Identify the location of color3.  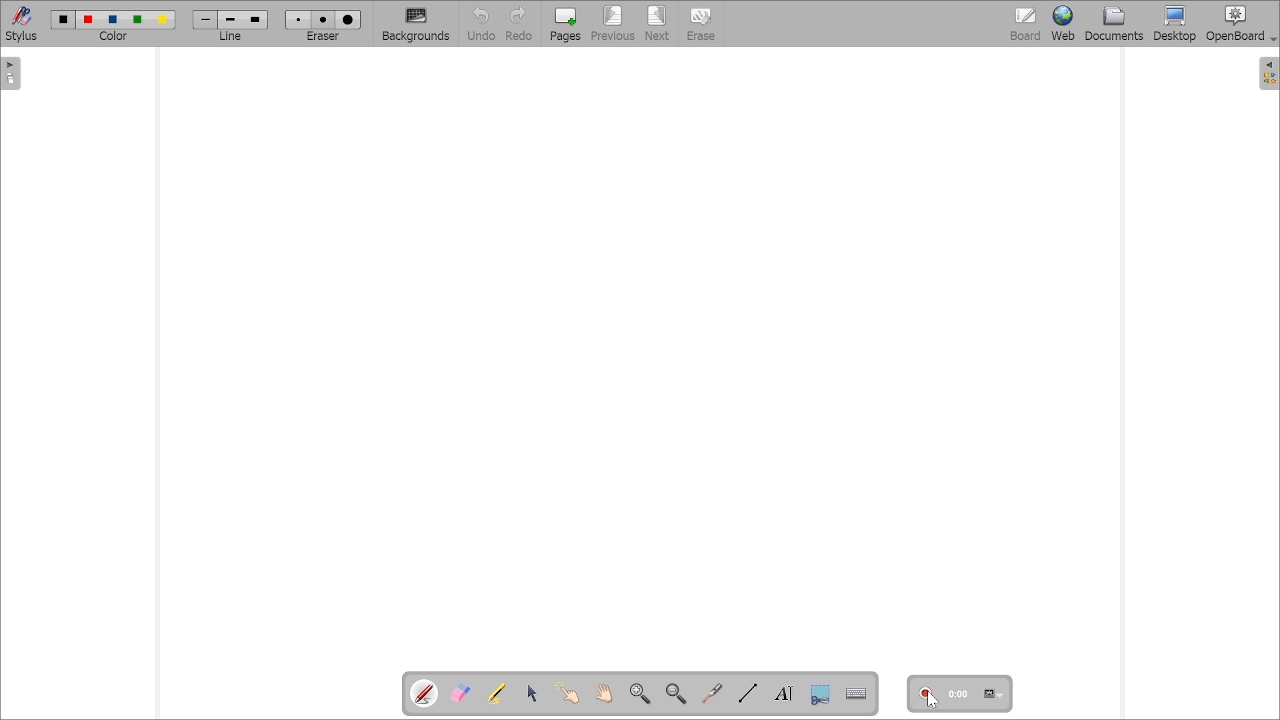
(112, 20).